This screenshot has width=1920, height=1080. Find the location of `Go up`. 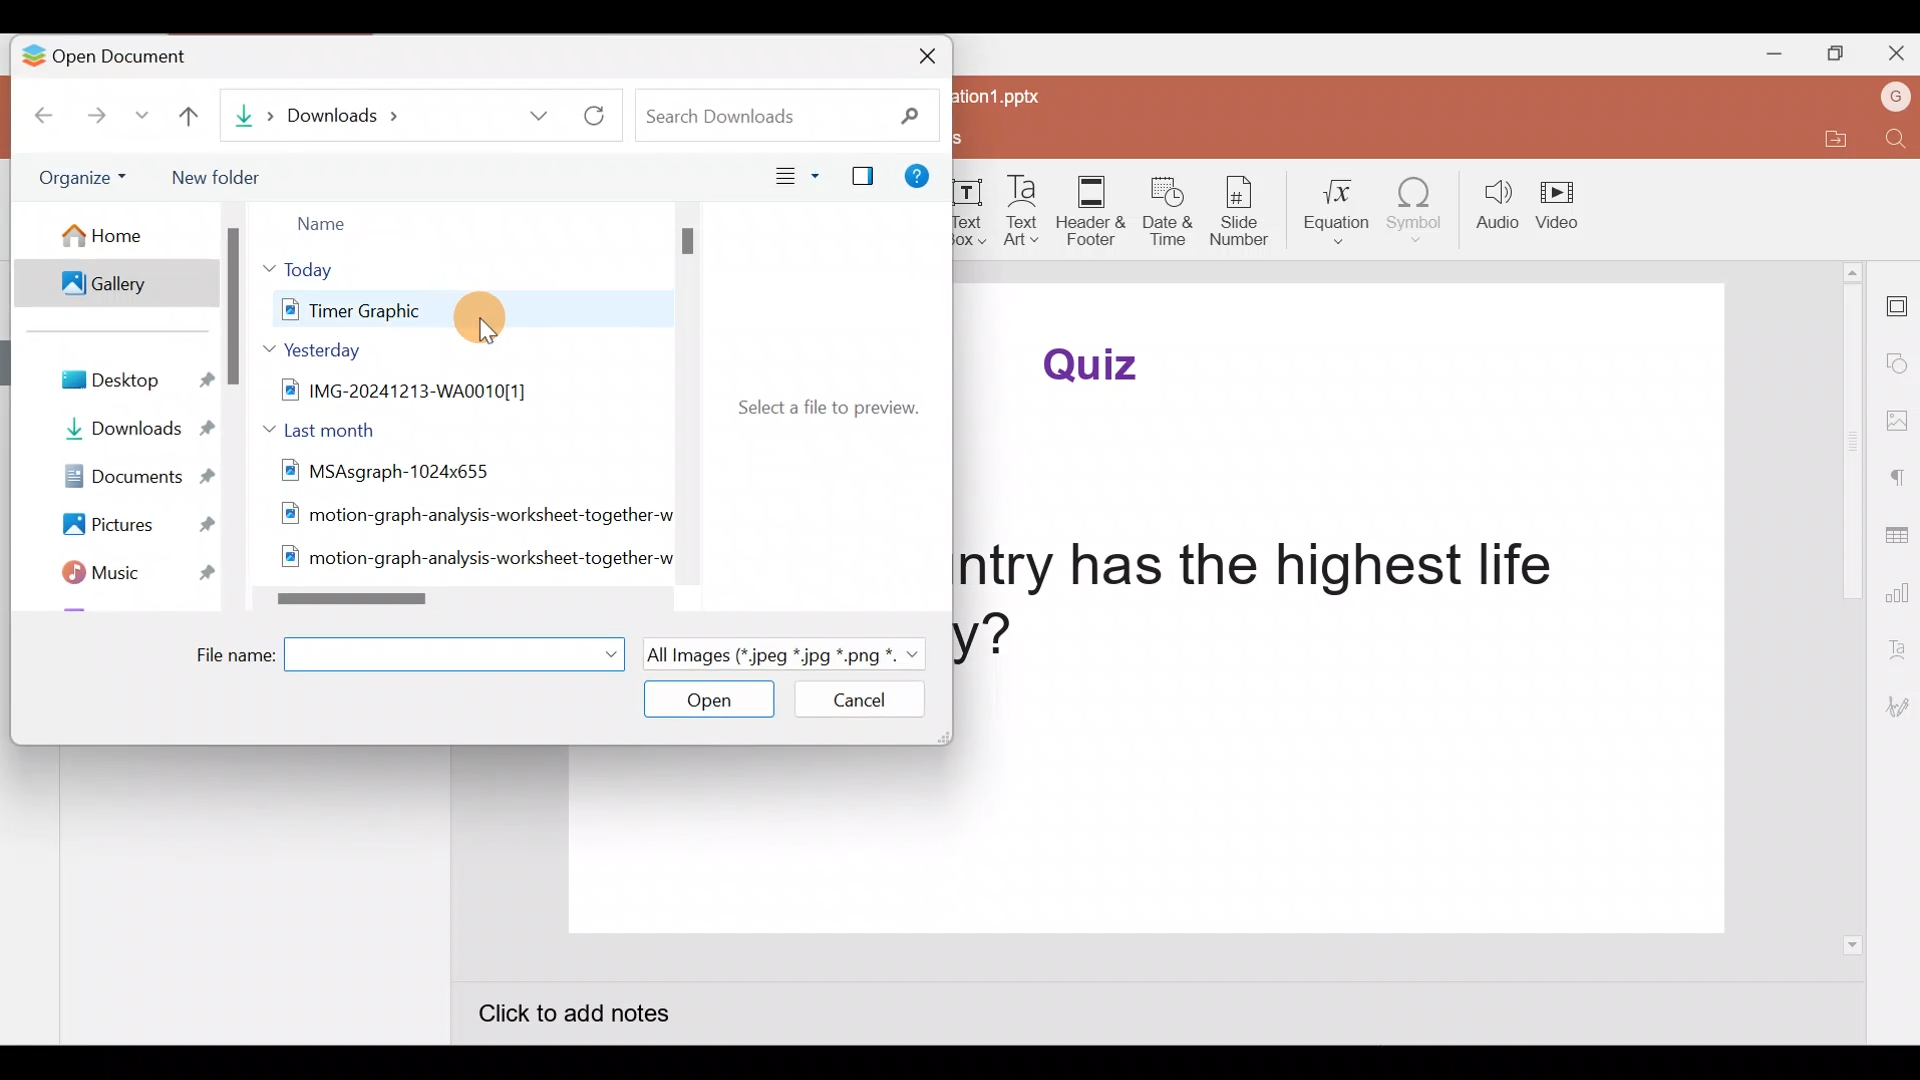

Go up is located at coordinates (196, 123).